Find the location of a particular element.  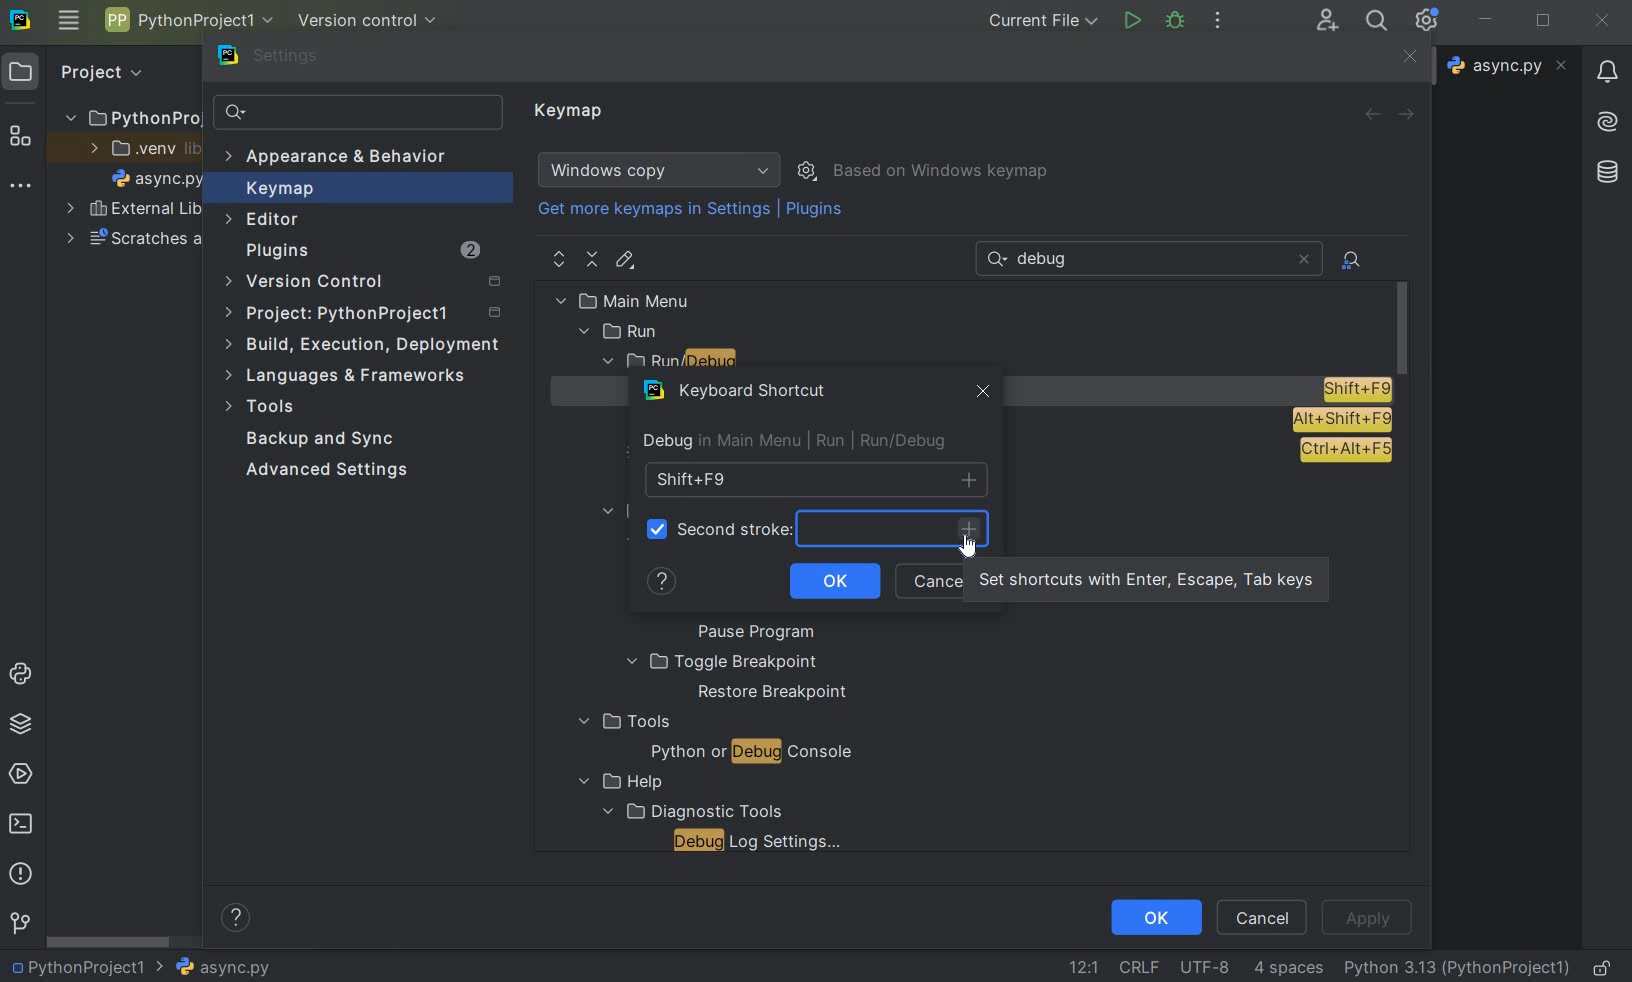

external libraries is located at coordinates (134, 211).